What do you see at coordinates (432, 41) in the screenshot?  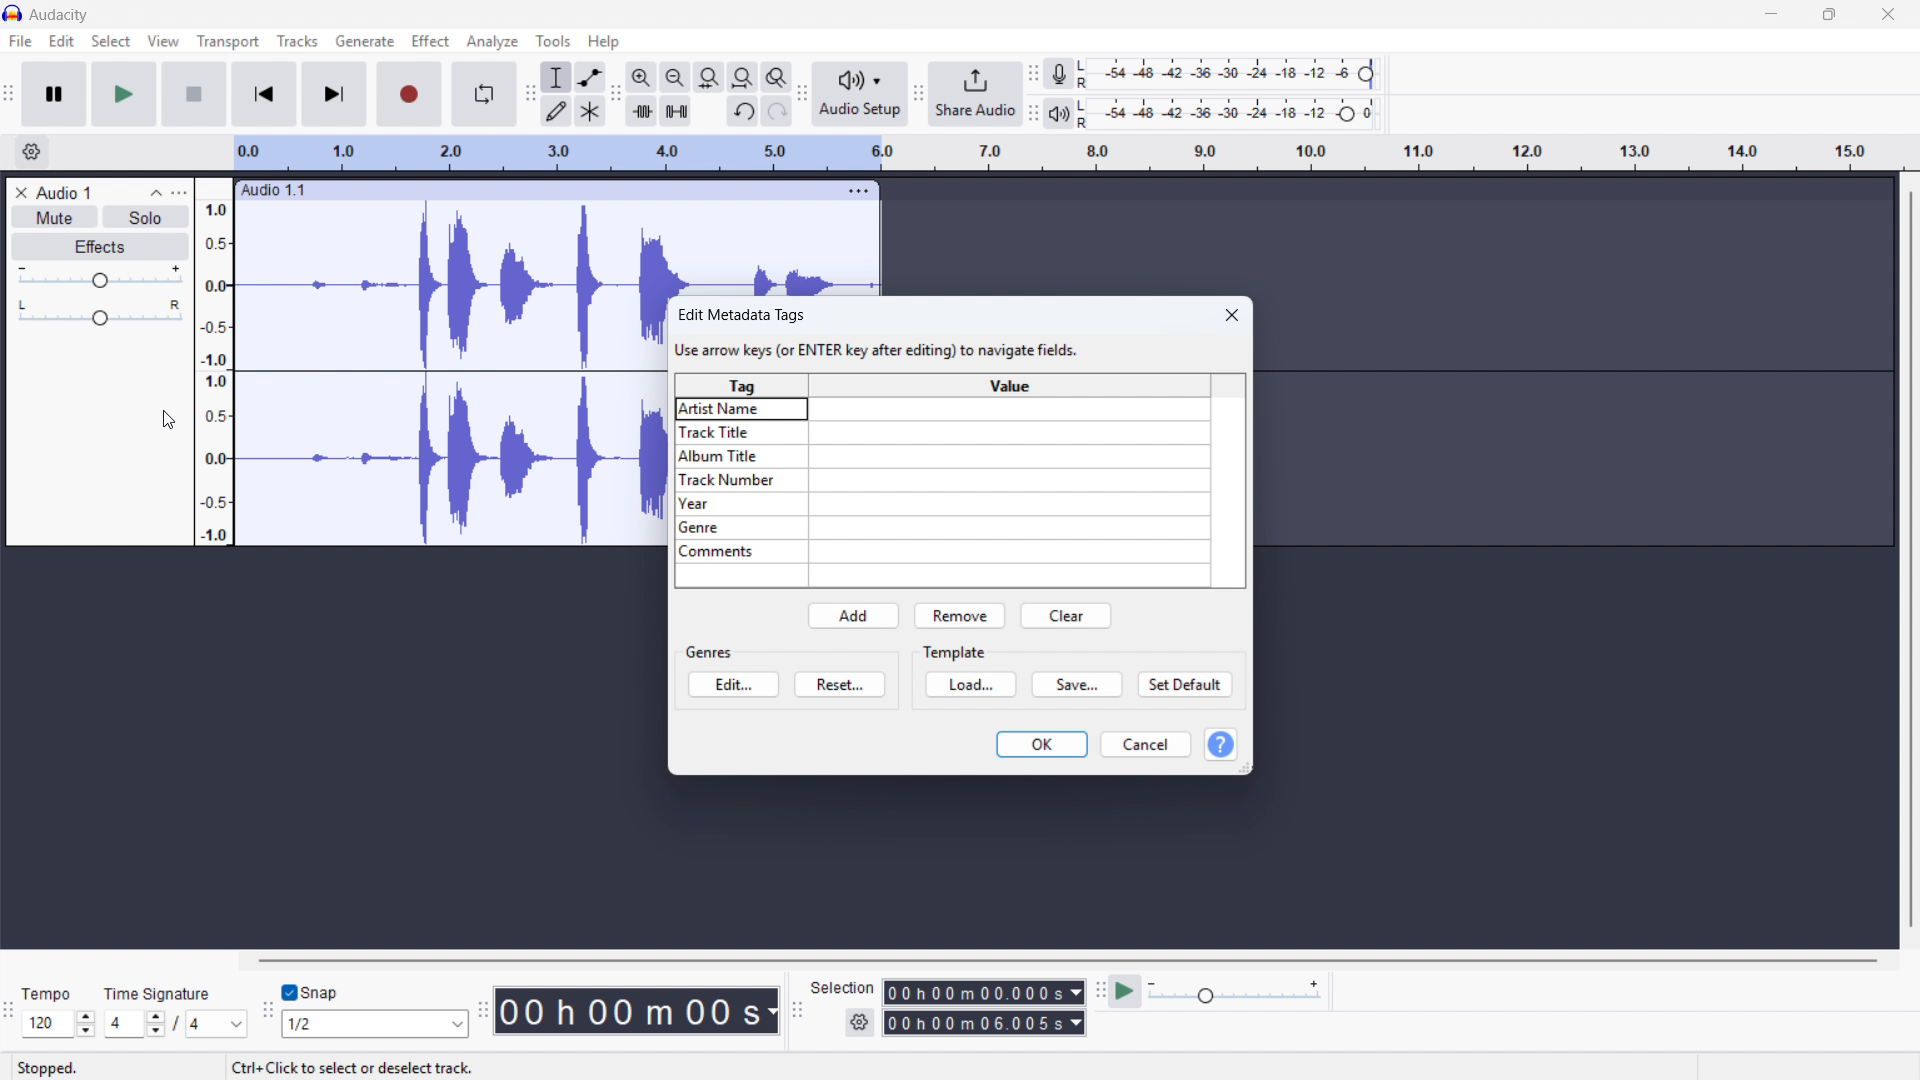 I see `effect` at bounding box center [432, 41].